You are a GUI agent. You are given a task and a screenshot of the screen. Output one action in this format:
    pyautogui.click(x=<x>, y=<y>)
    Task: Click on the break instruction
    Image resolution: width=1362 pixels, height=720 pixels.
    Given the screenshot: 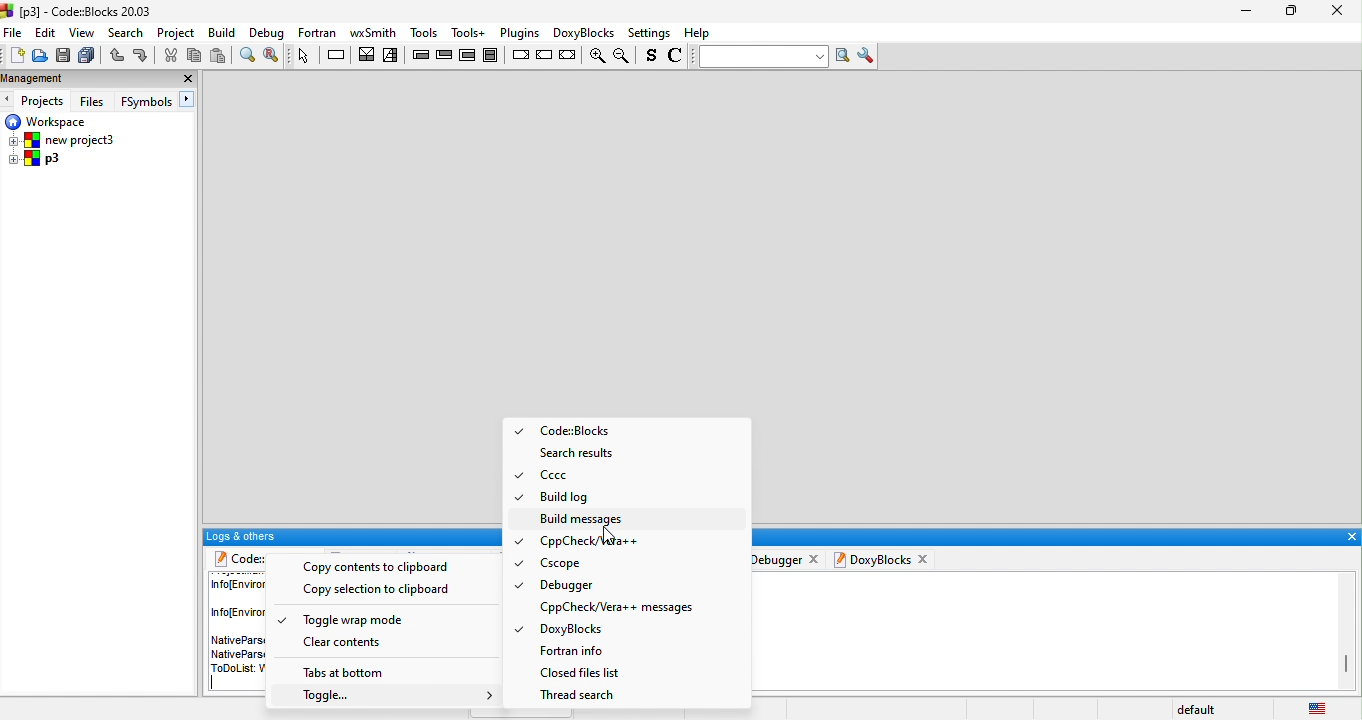 What is the action you would take?
    pyautogui.click(x=520, y=55)
    